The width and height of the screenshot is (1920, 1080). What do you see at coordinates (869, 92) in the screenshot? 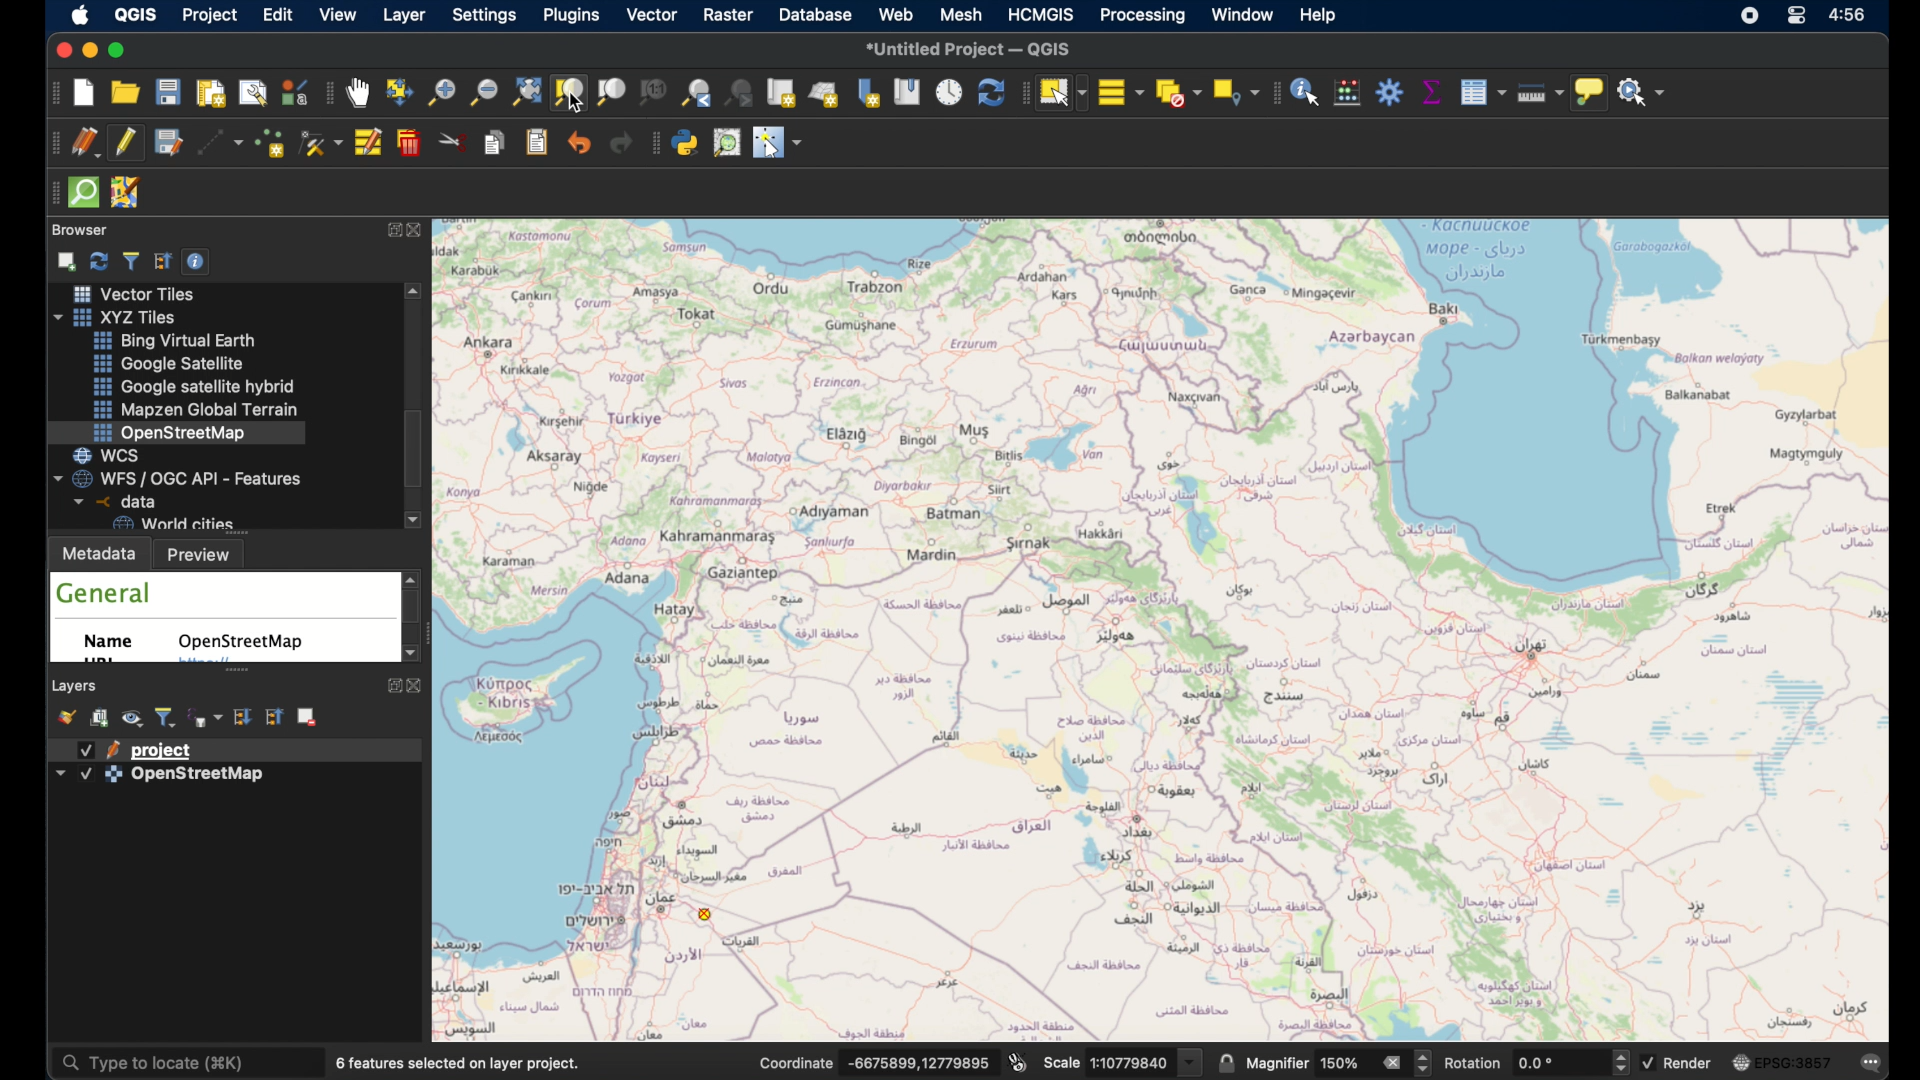
I see `new spatial bookmarks` at bounding box center [869, 92].